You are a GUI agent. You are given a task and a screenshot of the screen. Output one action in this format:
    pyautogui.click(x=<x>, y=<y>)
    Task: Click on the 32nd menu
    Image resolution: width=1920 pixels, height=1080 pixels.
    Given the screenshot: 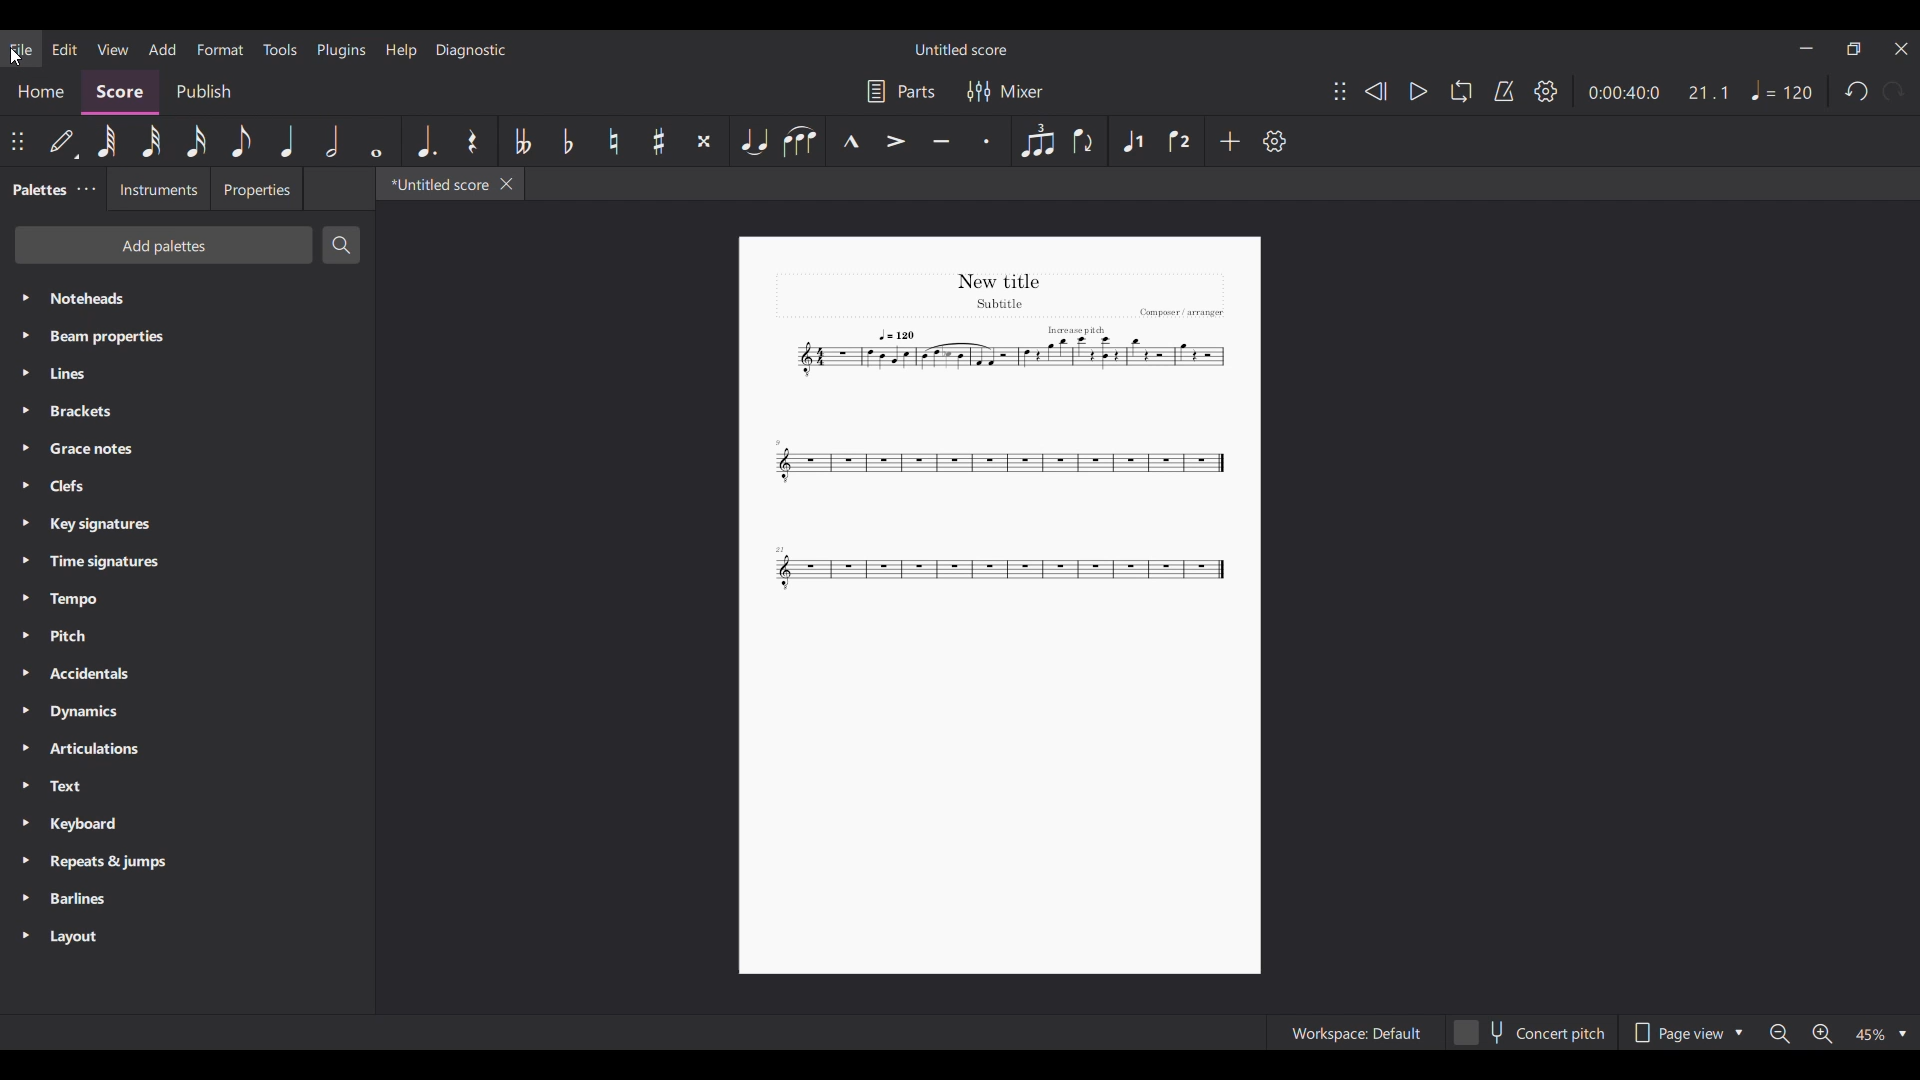 What is the action you would take?
    pyautogui.click(x=151, y=141)
    